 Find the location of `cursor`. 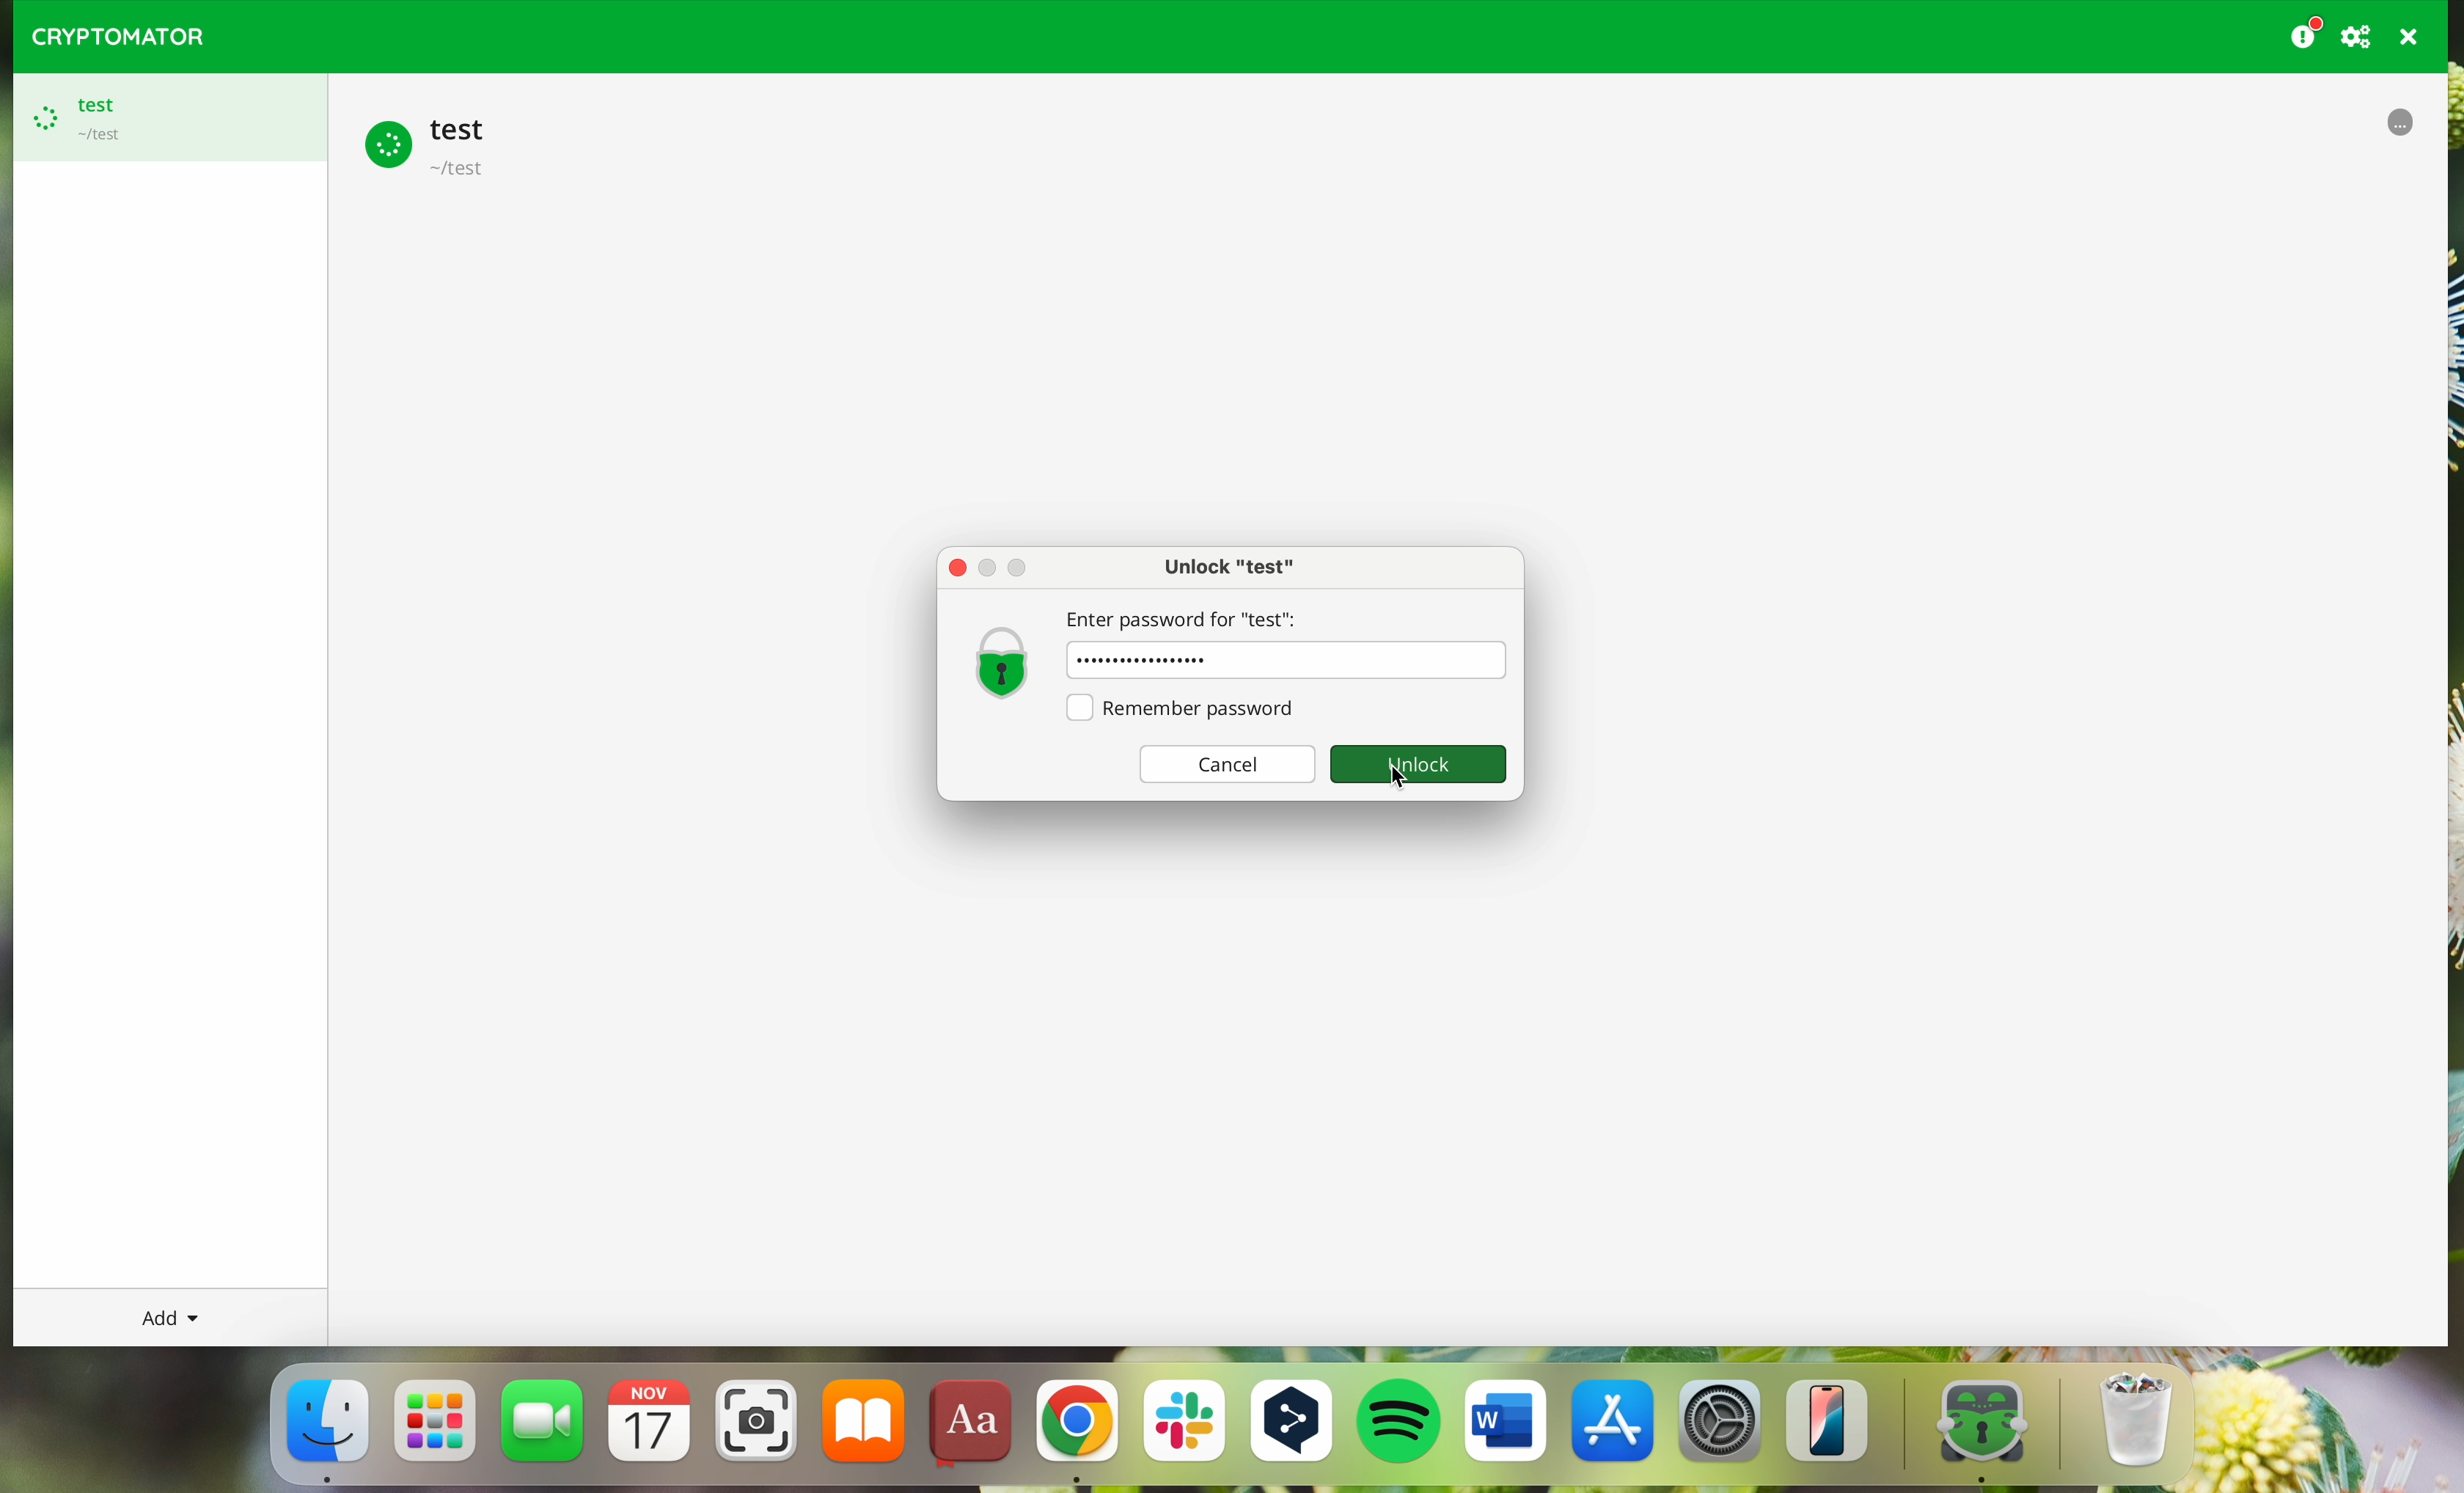

cursor is located at coordinates (1400, 793).